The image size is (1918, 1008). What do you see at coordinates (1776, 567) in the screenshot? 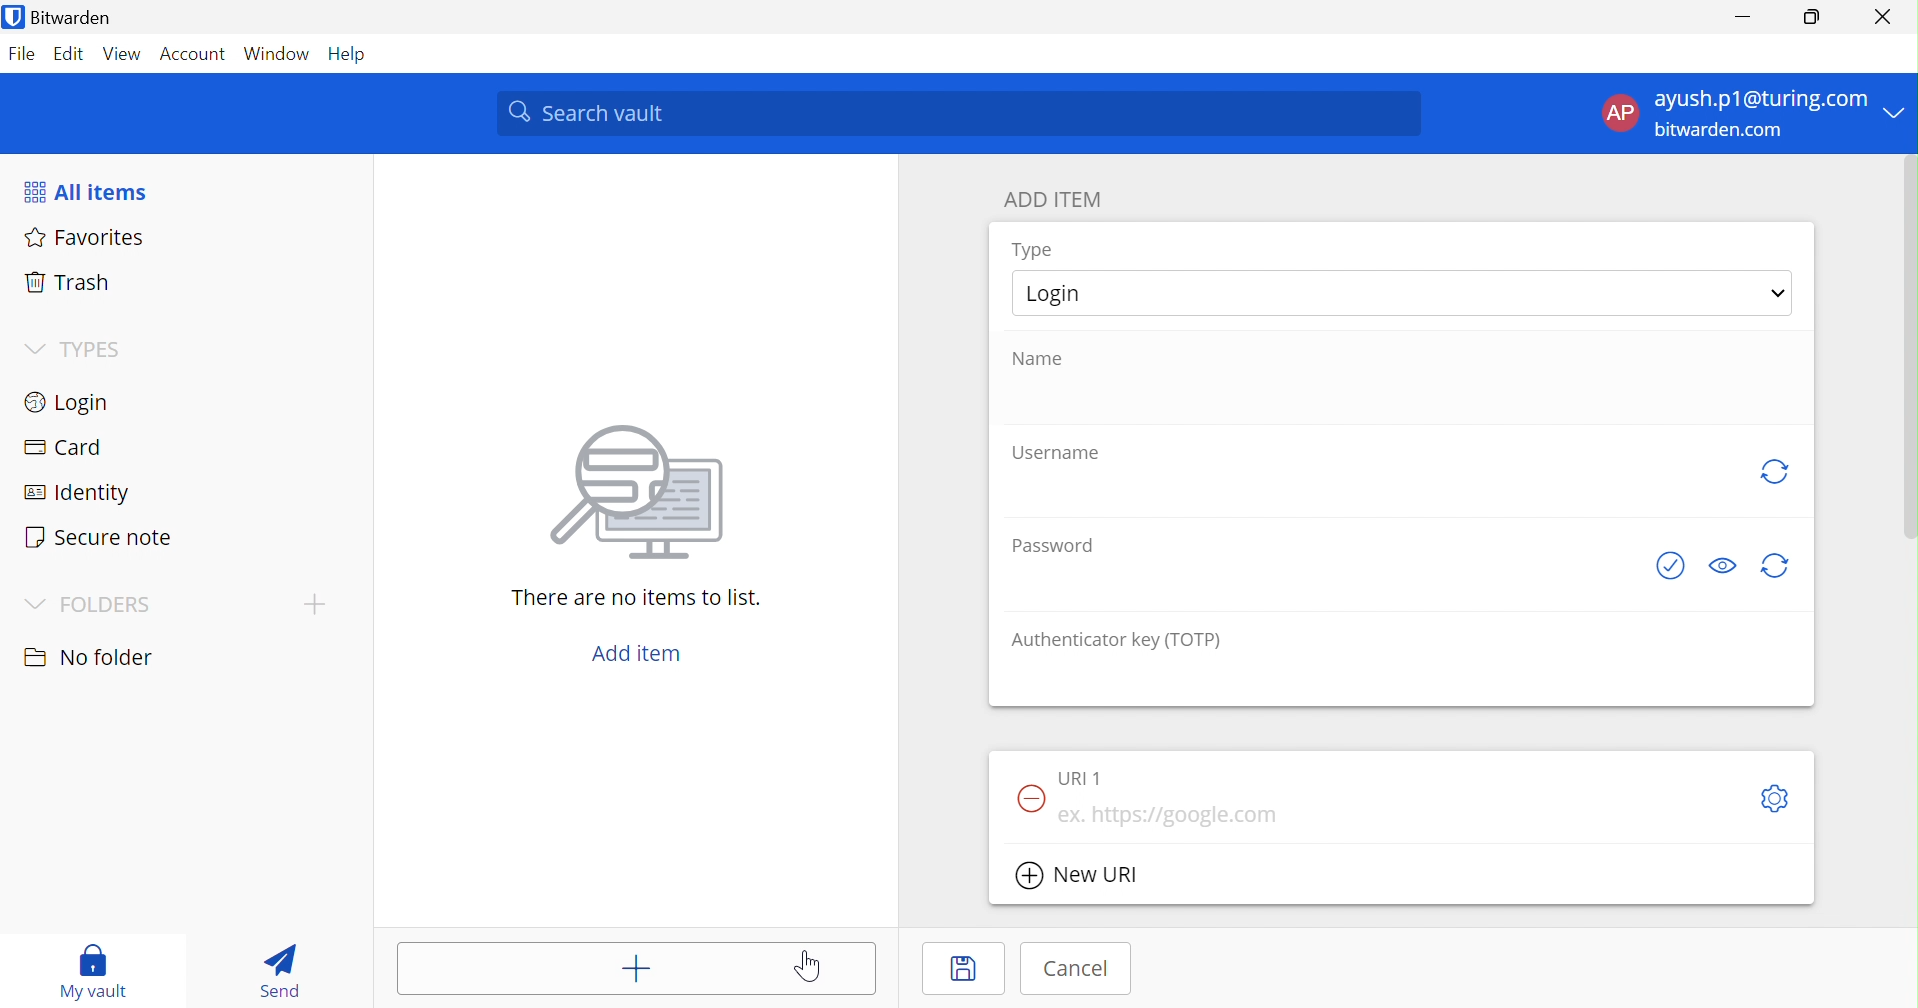
I see `generate password` at bounding box center [1776, 567].